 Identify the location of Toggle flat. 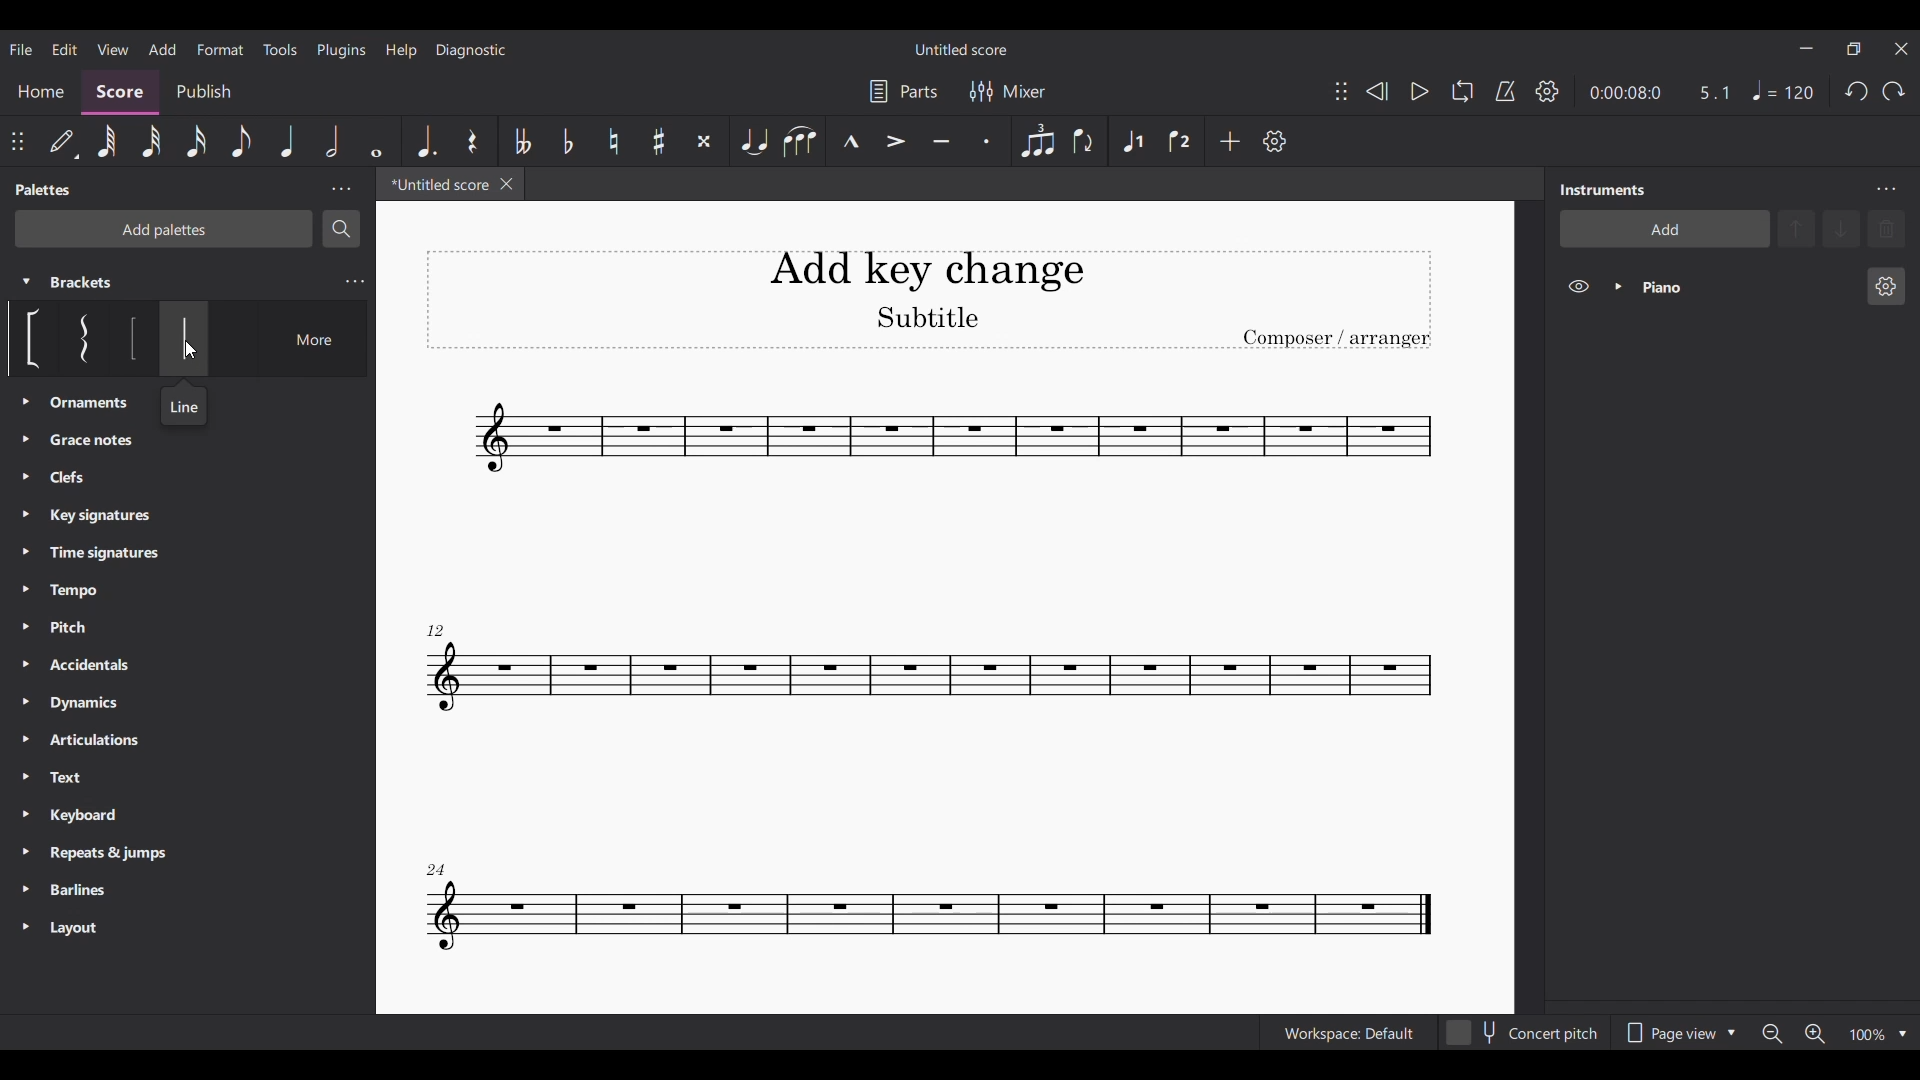
(569, 142).